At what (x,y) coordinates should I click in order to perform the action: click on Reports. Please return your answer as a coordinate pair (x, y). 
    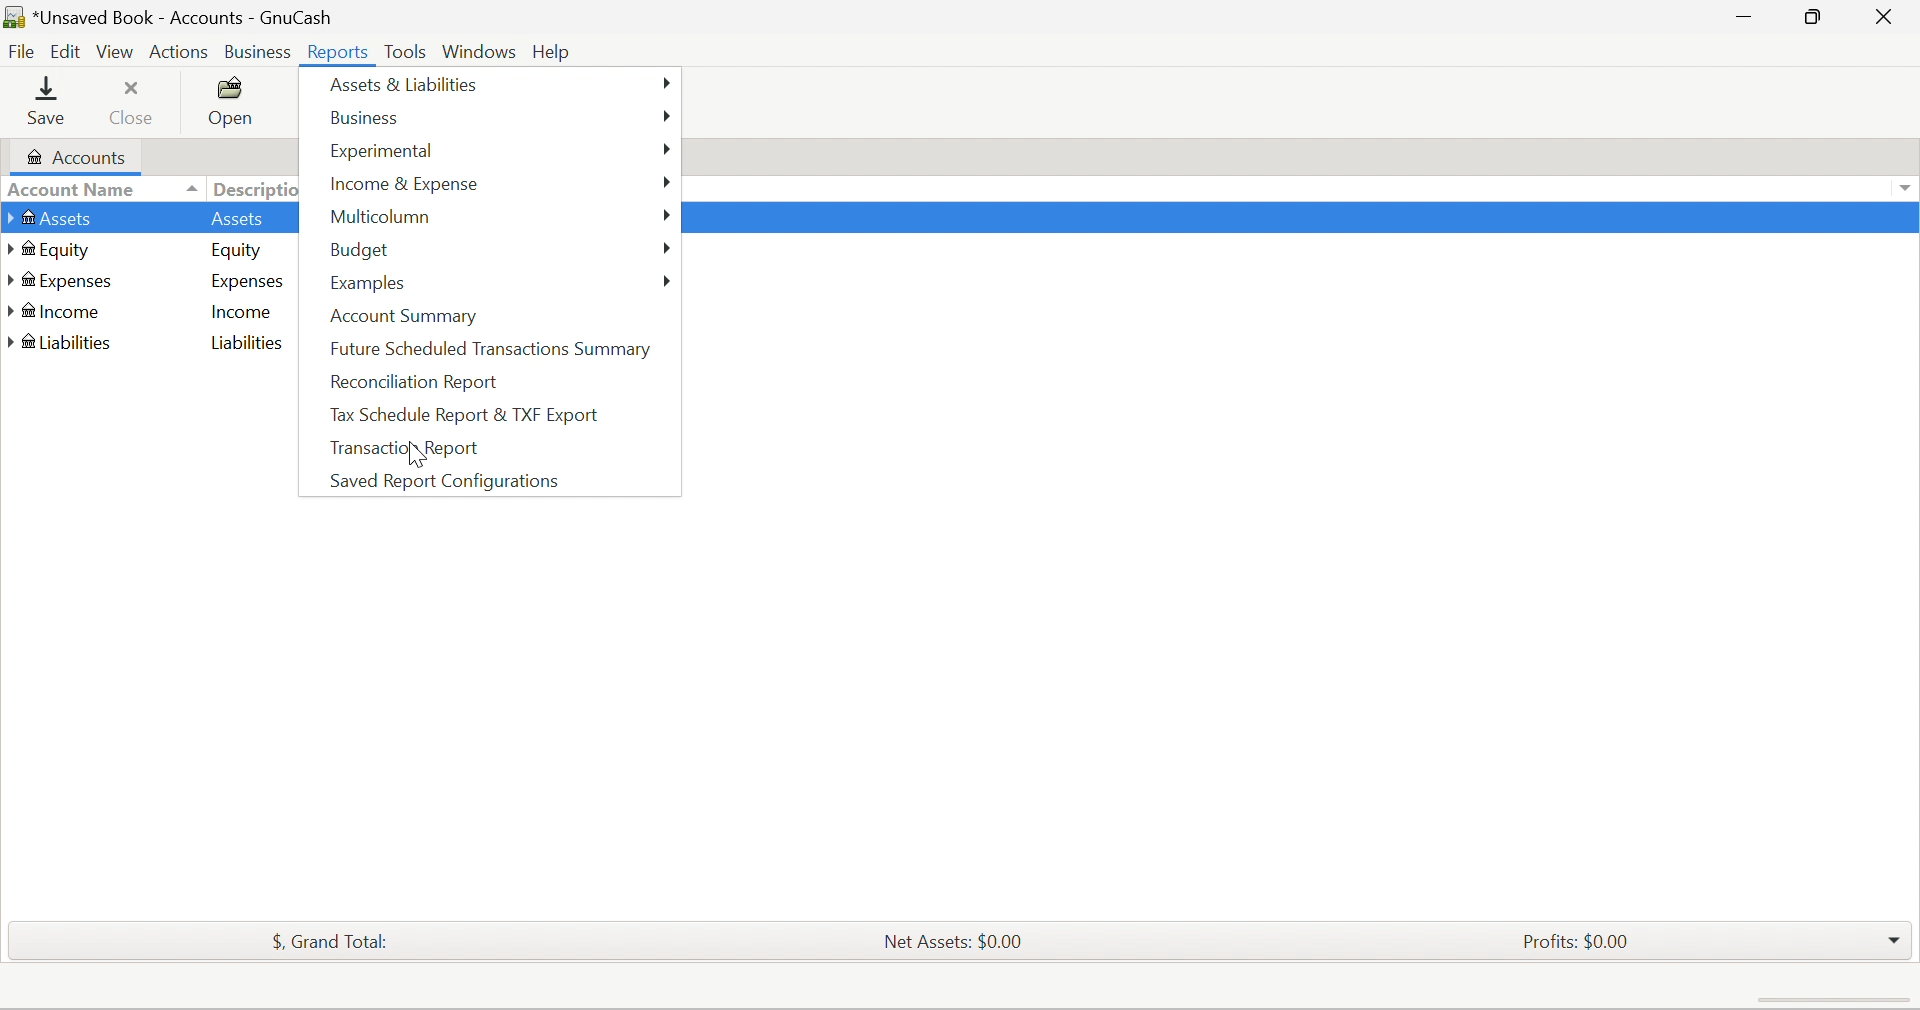
    Looking at the image, I should click on (340, 51).